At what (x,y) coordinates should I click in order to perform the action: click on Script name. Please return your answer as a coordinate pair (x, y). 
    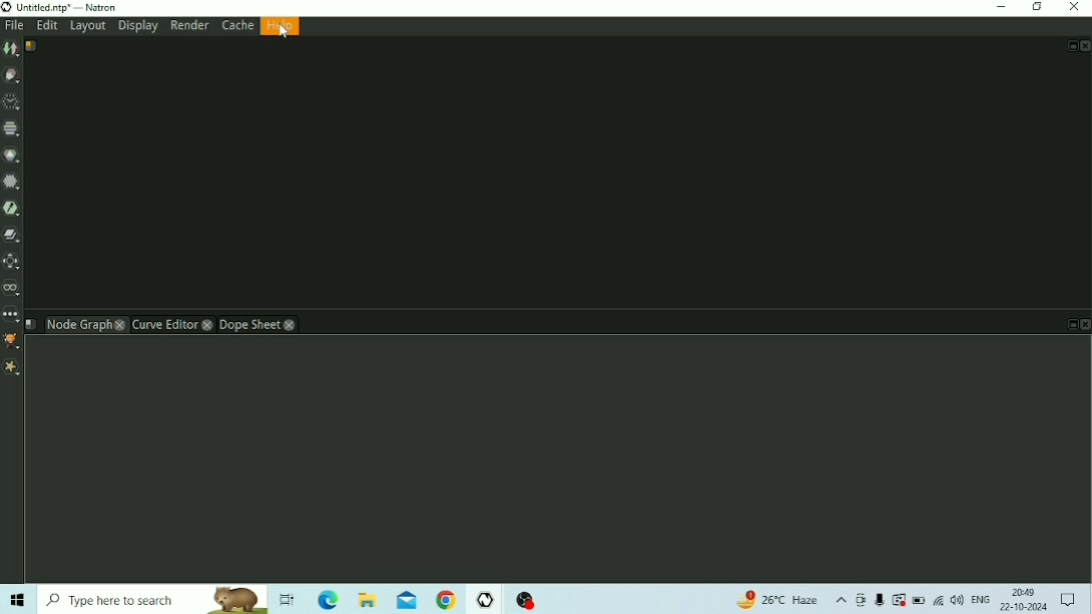
    Looking at the image, I should click on (31, 46).